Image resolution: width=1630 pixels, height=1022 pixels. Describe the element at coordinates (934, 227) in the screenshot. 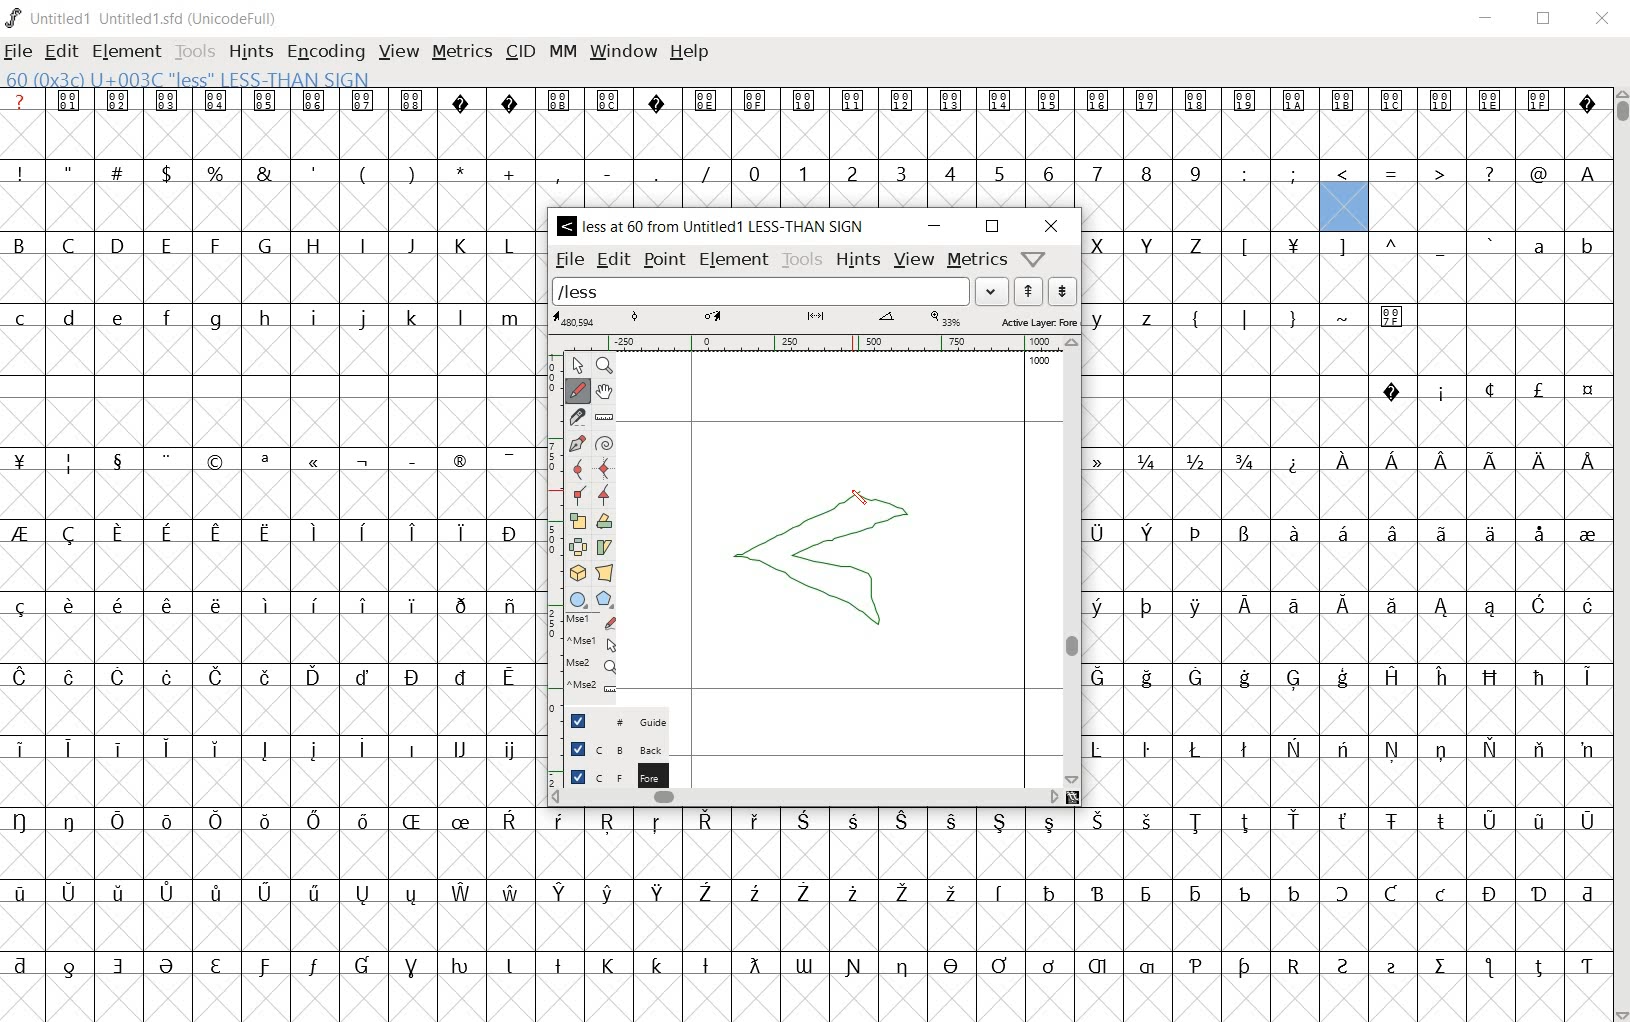

I see `minimize` at that location.